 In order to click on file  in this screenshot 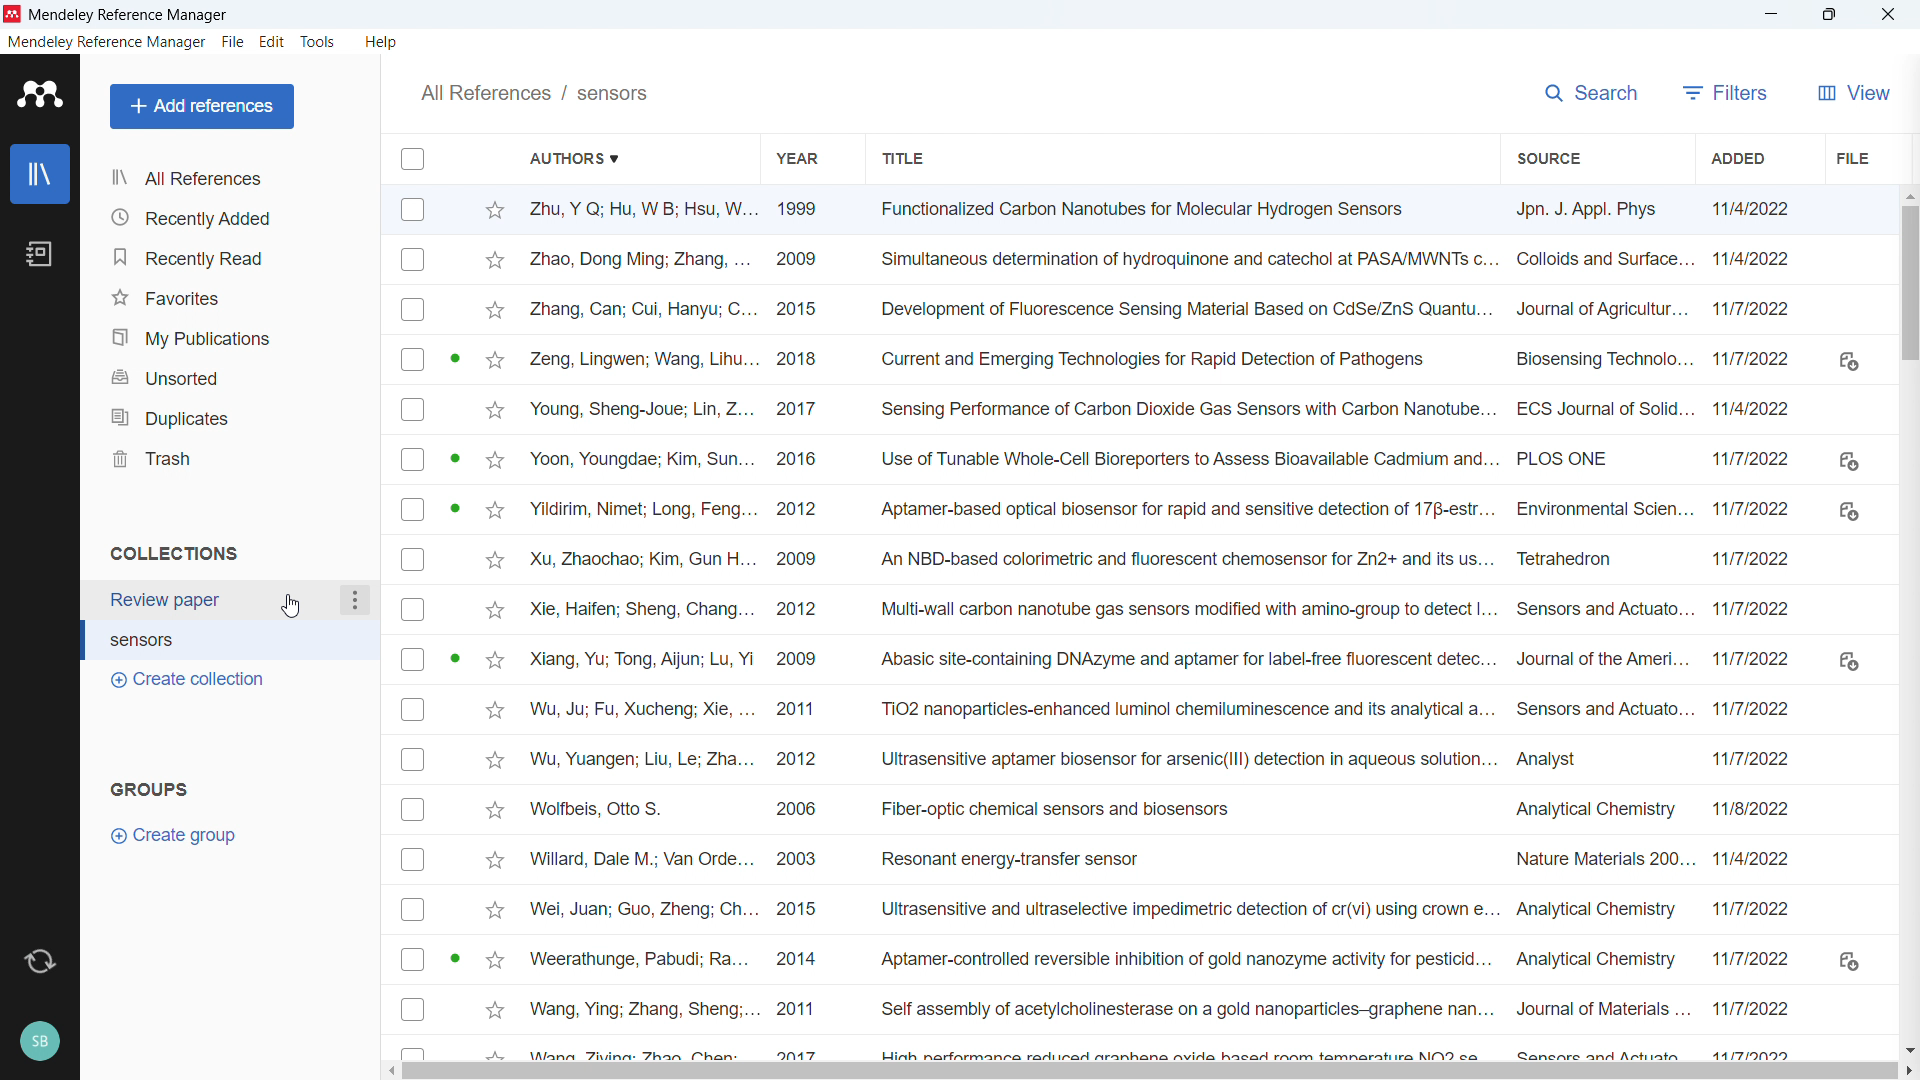, I will do `click(1850, 158)`.